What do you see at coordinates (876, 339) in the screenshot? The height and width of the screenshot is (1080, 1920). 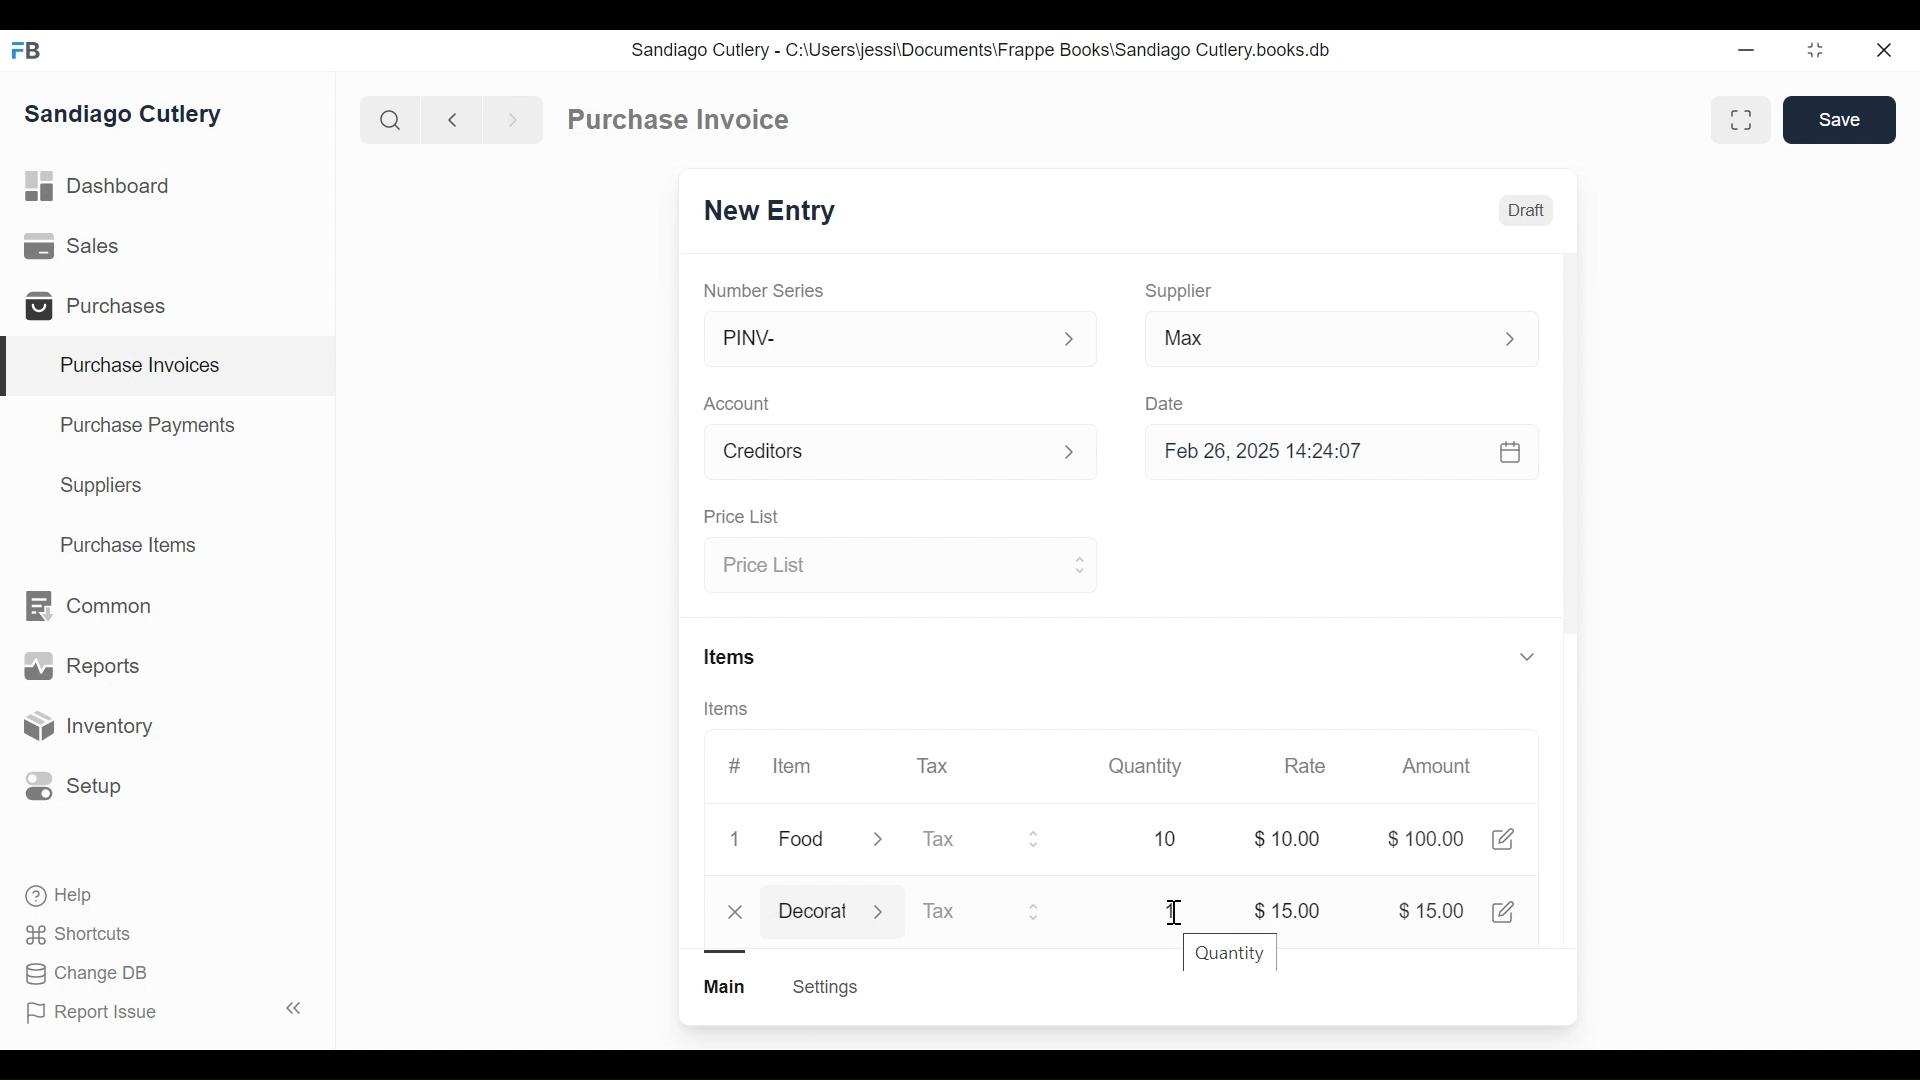 I see `PINV-` at bounding box center [876, 339].